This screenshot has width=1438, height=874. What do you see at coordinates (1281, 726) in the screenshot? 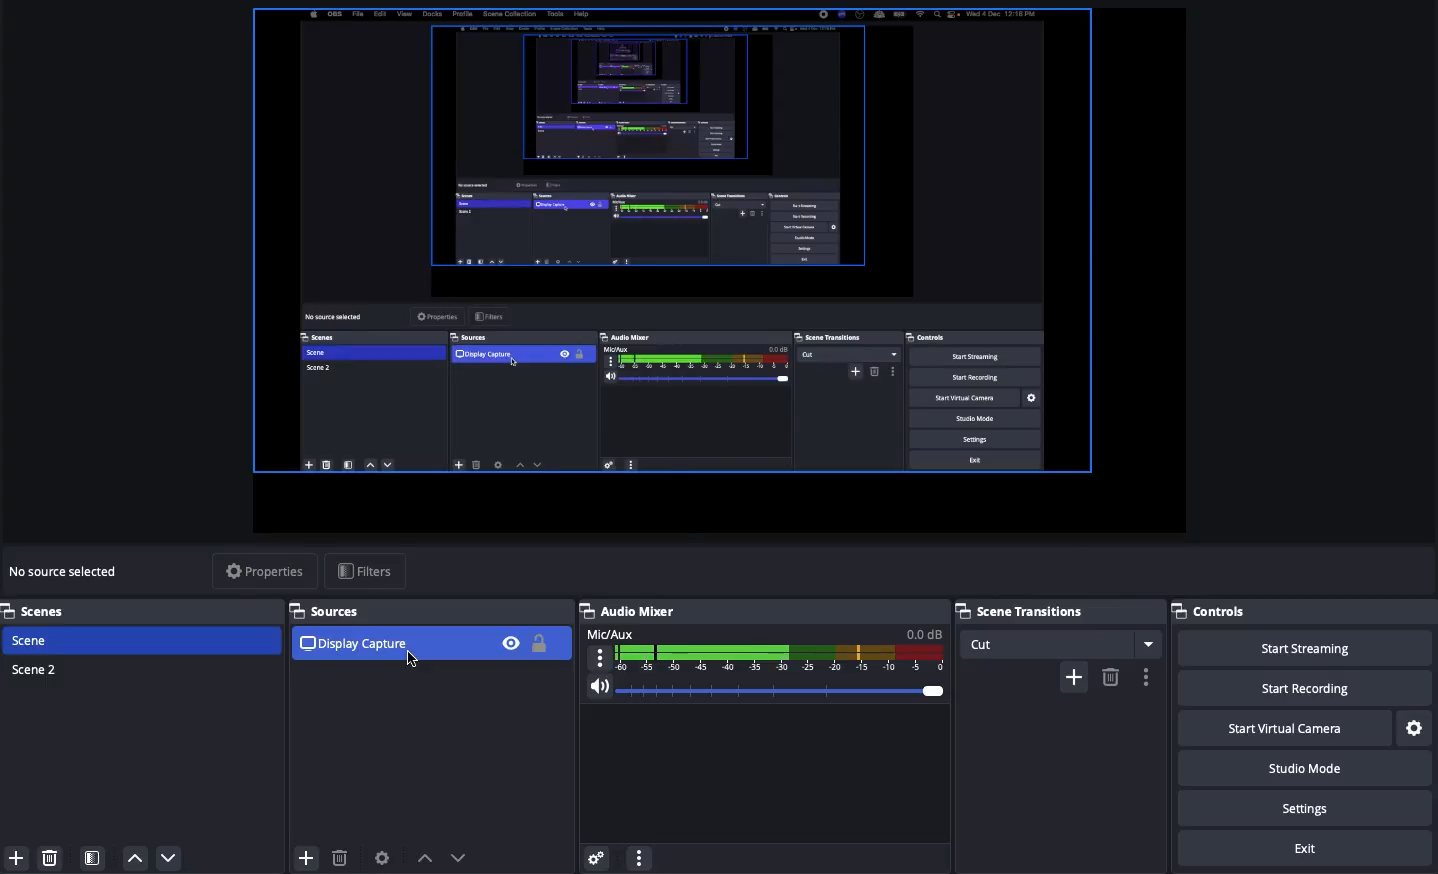
I see `Start virtual camera` at bounding box center [1281, 726].